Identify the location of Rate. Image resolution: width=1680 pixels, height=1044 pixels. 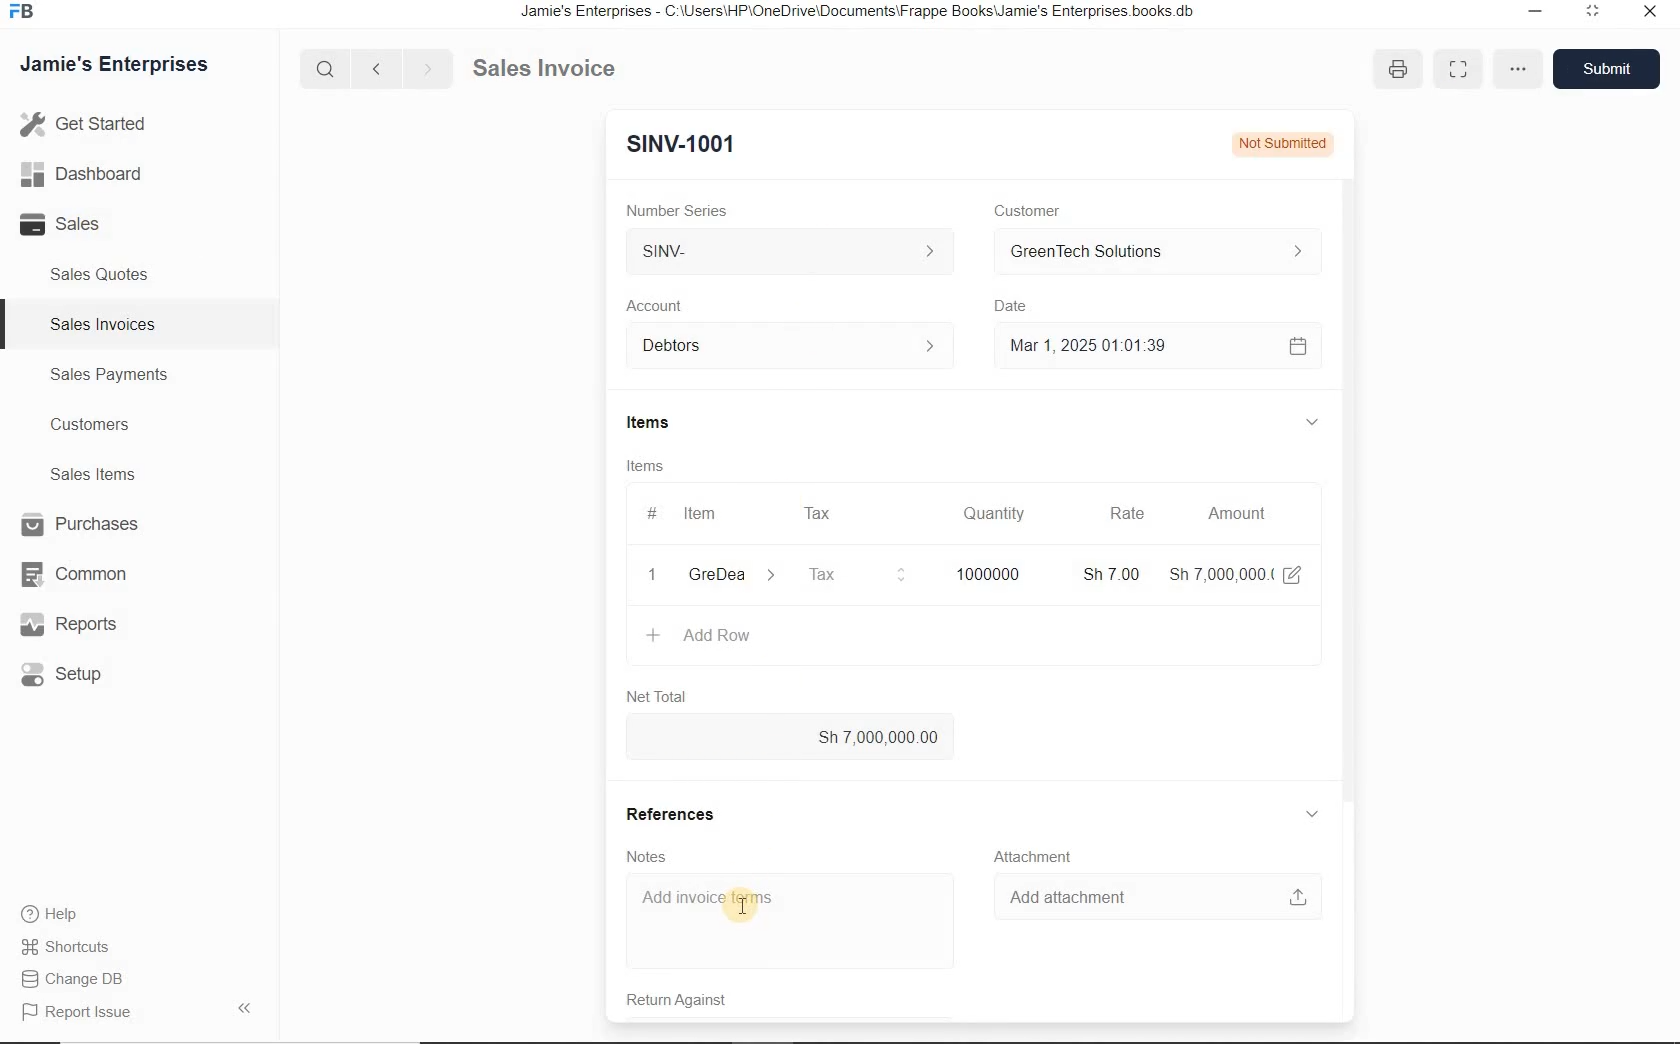
(1127, 515).